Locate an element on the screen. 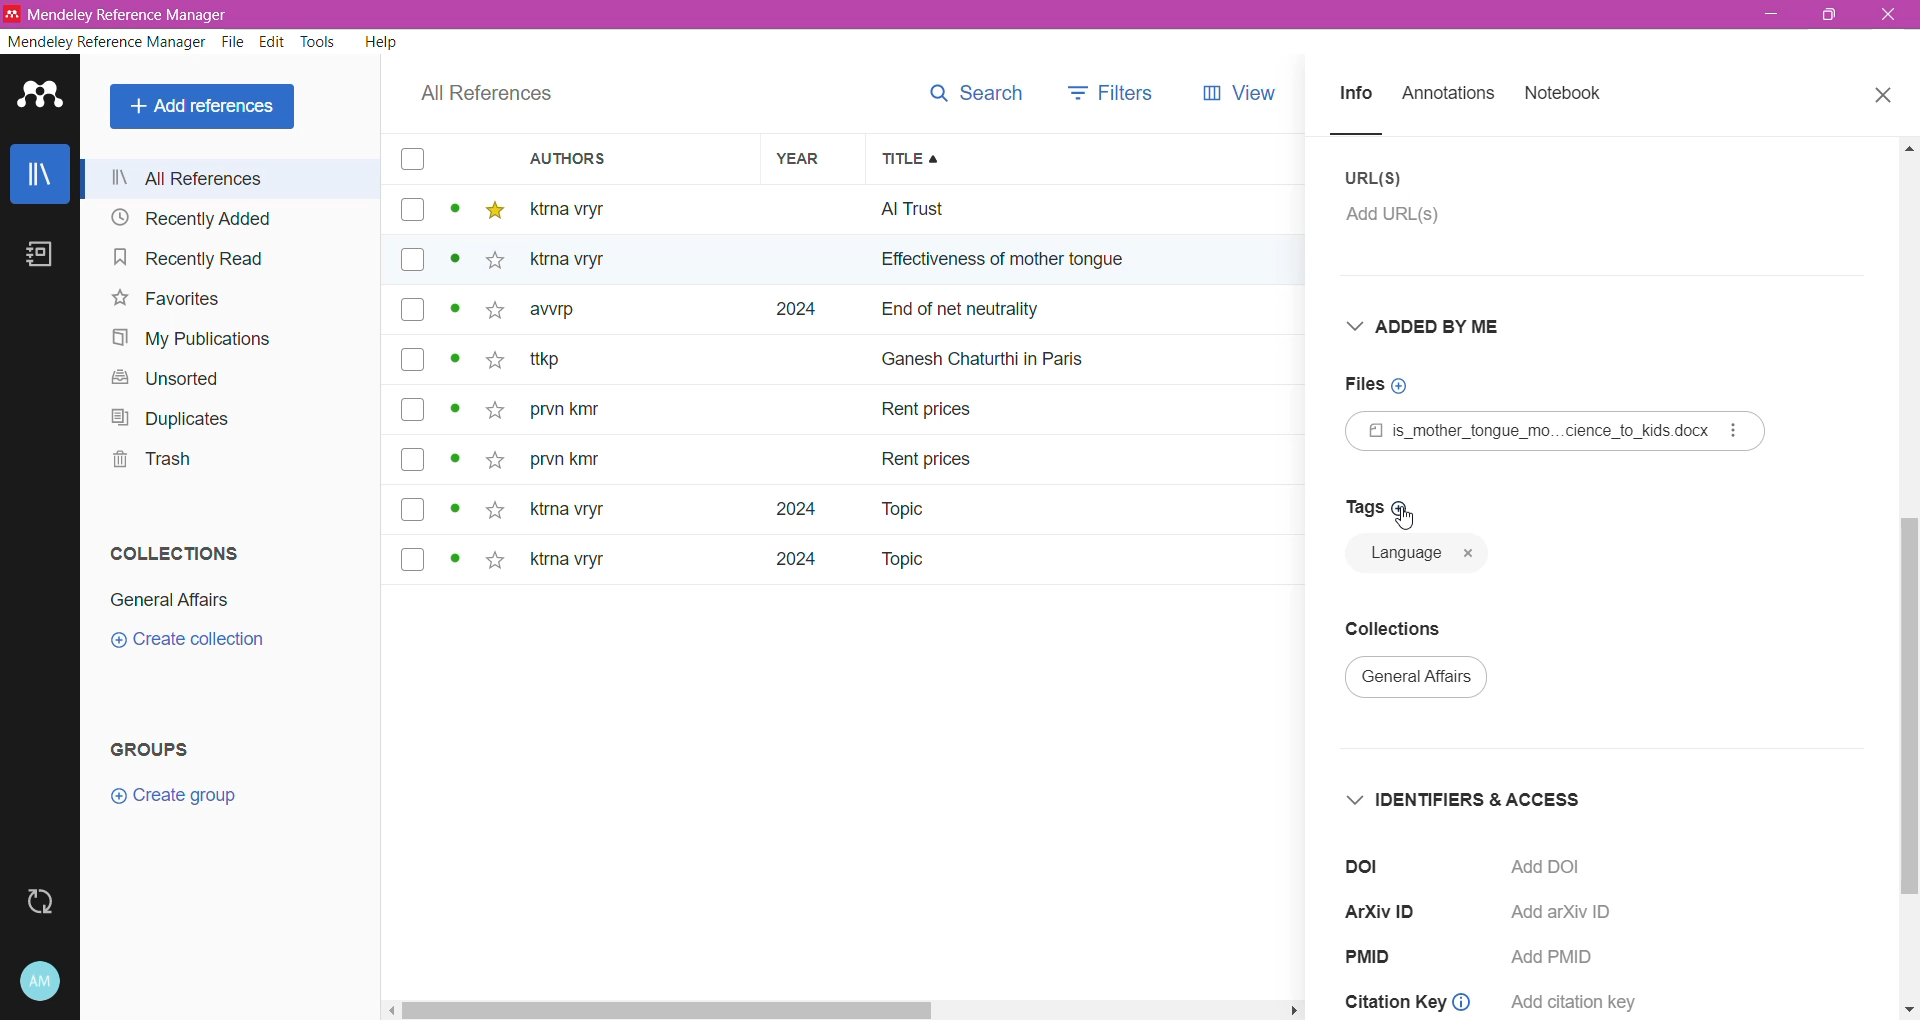  Close Tab is located at coordinates (1886, 96).